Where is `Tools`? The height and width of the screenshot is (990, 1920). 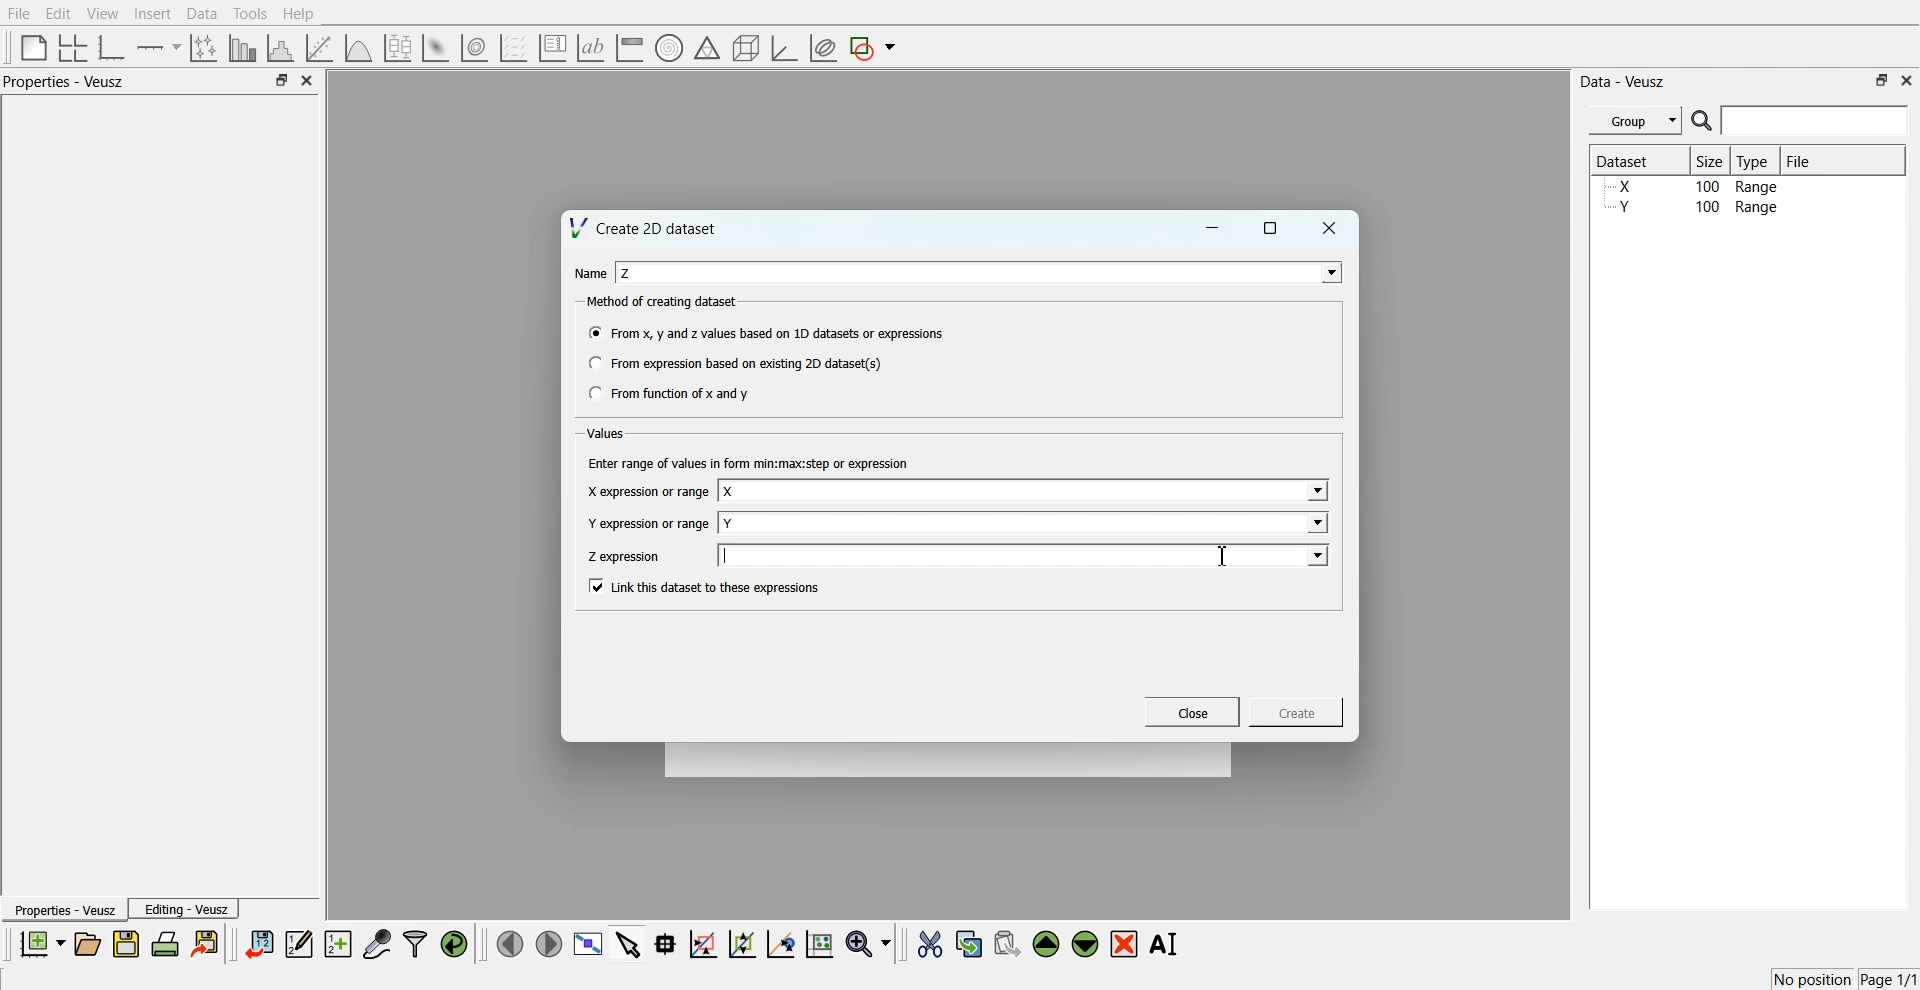 Tools is located at coordinates (251, 14).